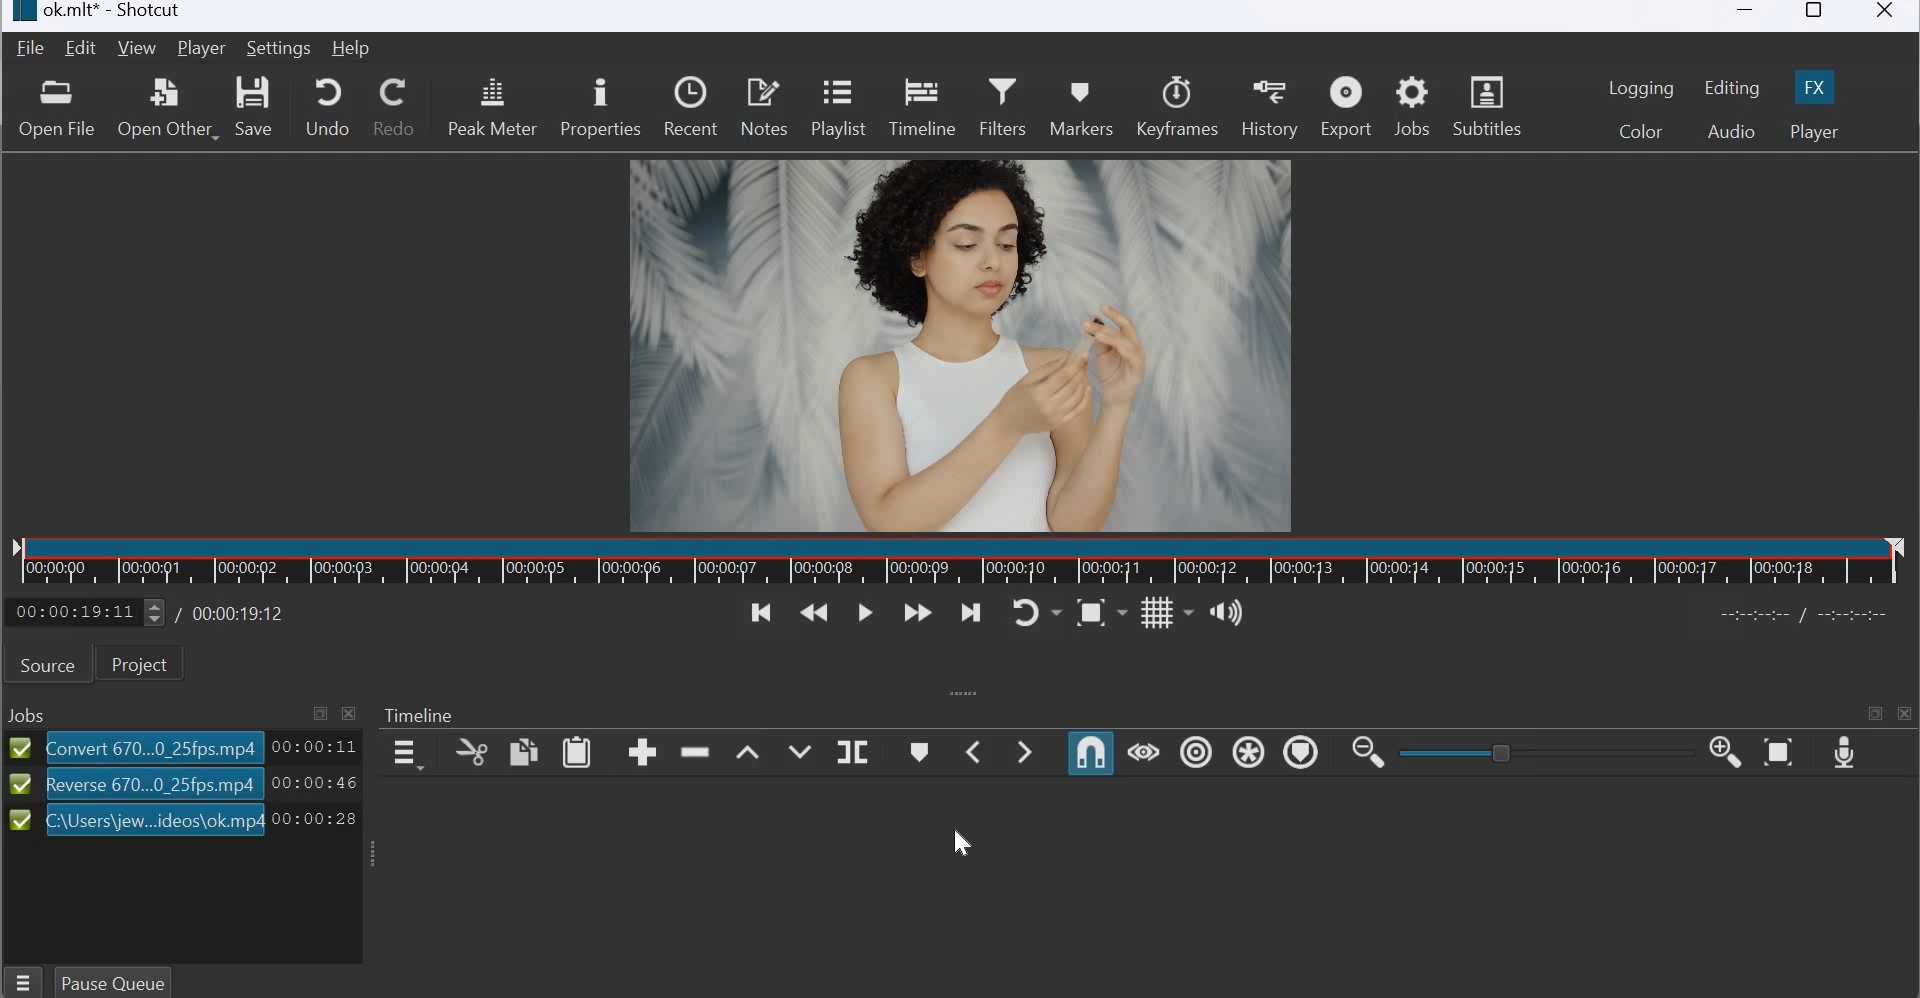 The image size is (1920, 998). I want to click on pause queue, so click(112, 980).